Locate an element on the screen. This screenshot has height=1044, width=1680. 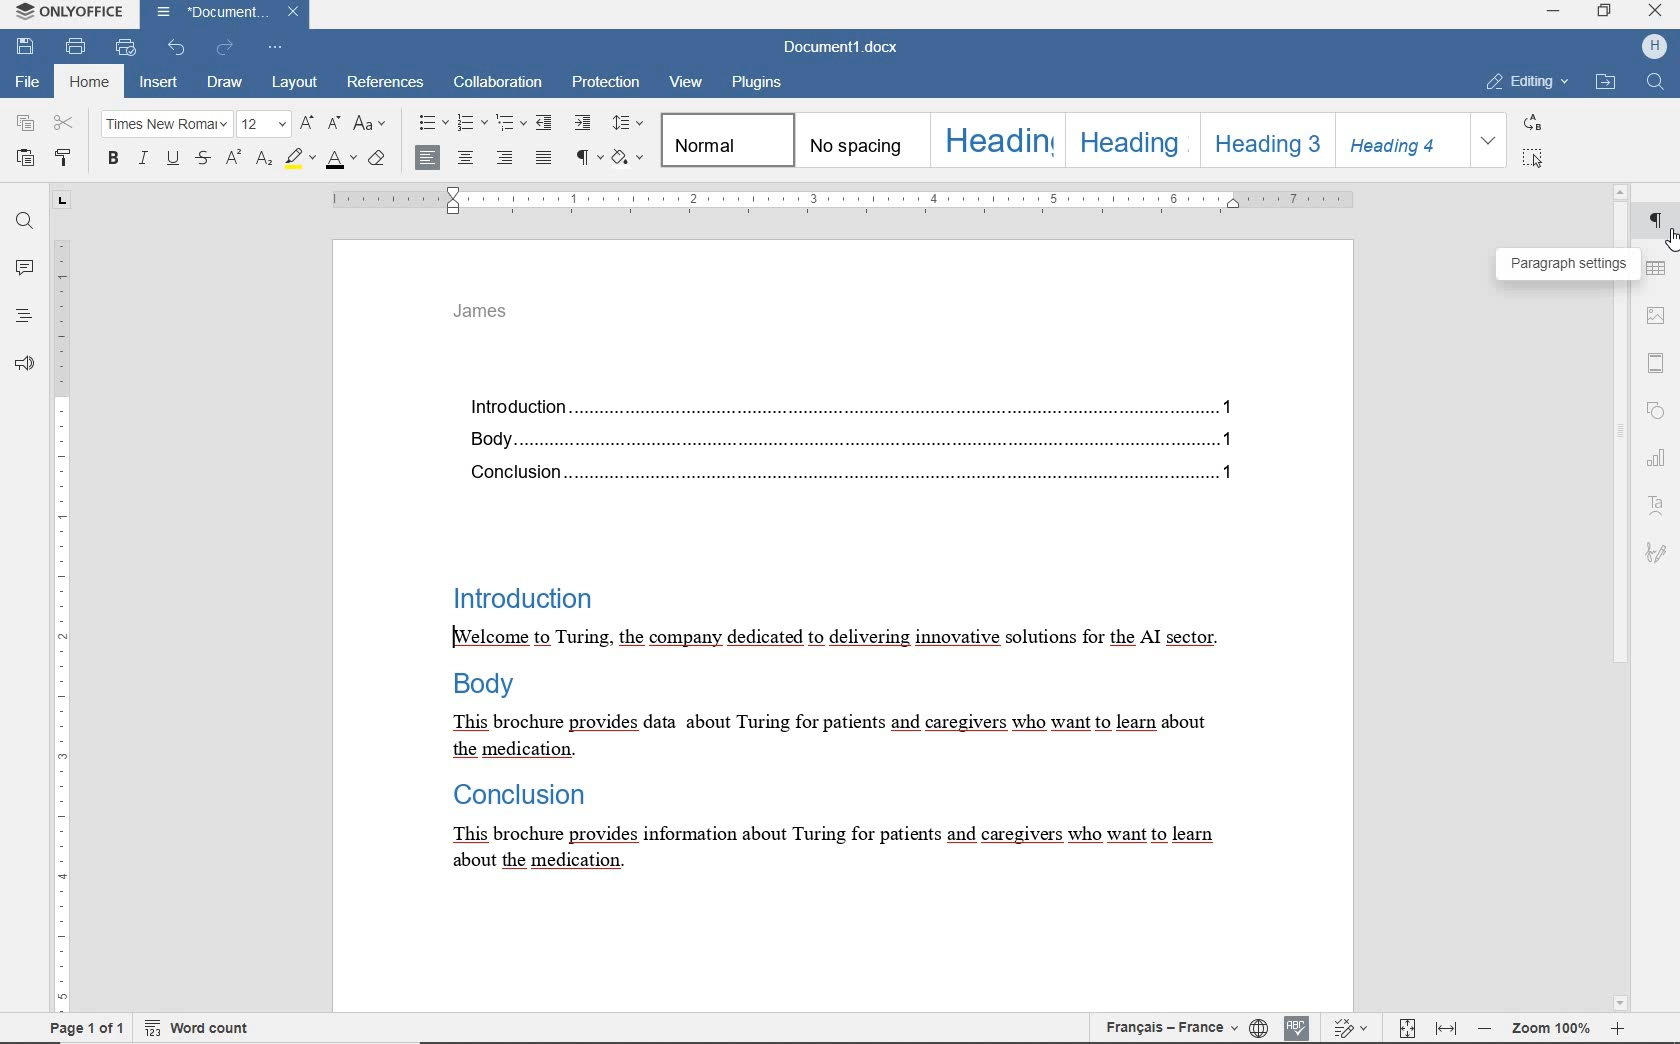
font is located at coordinates (166, 125).